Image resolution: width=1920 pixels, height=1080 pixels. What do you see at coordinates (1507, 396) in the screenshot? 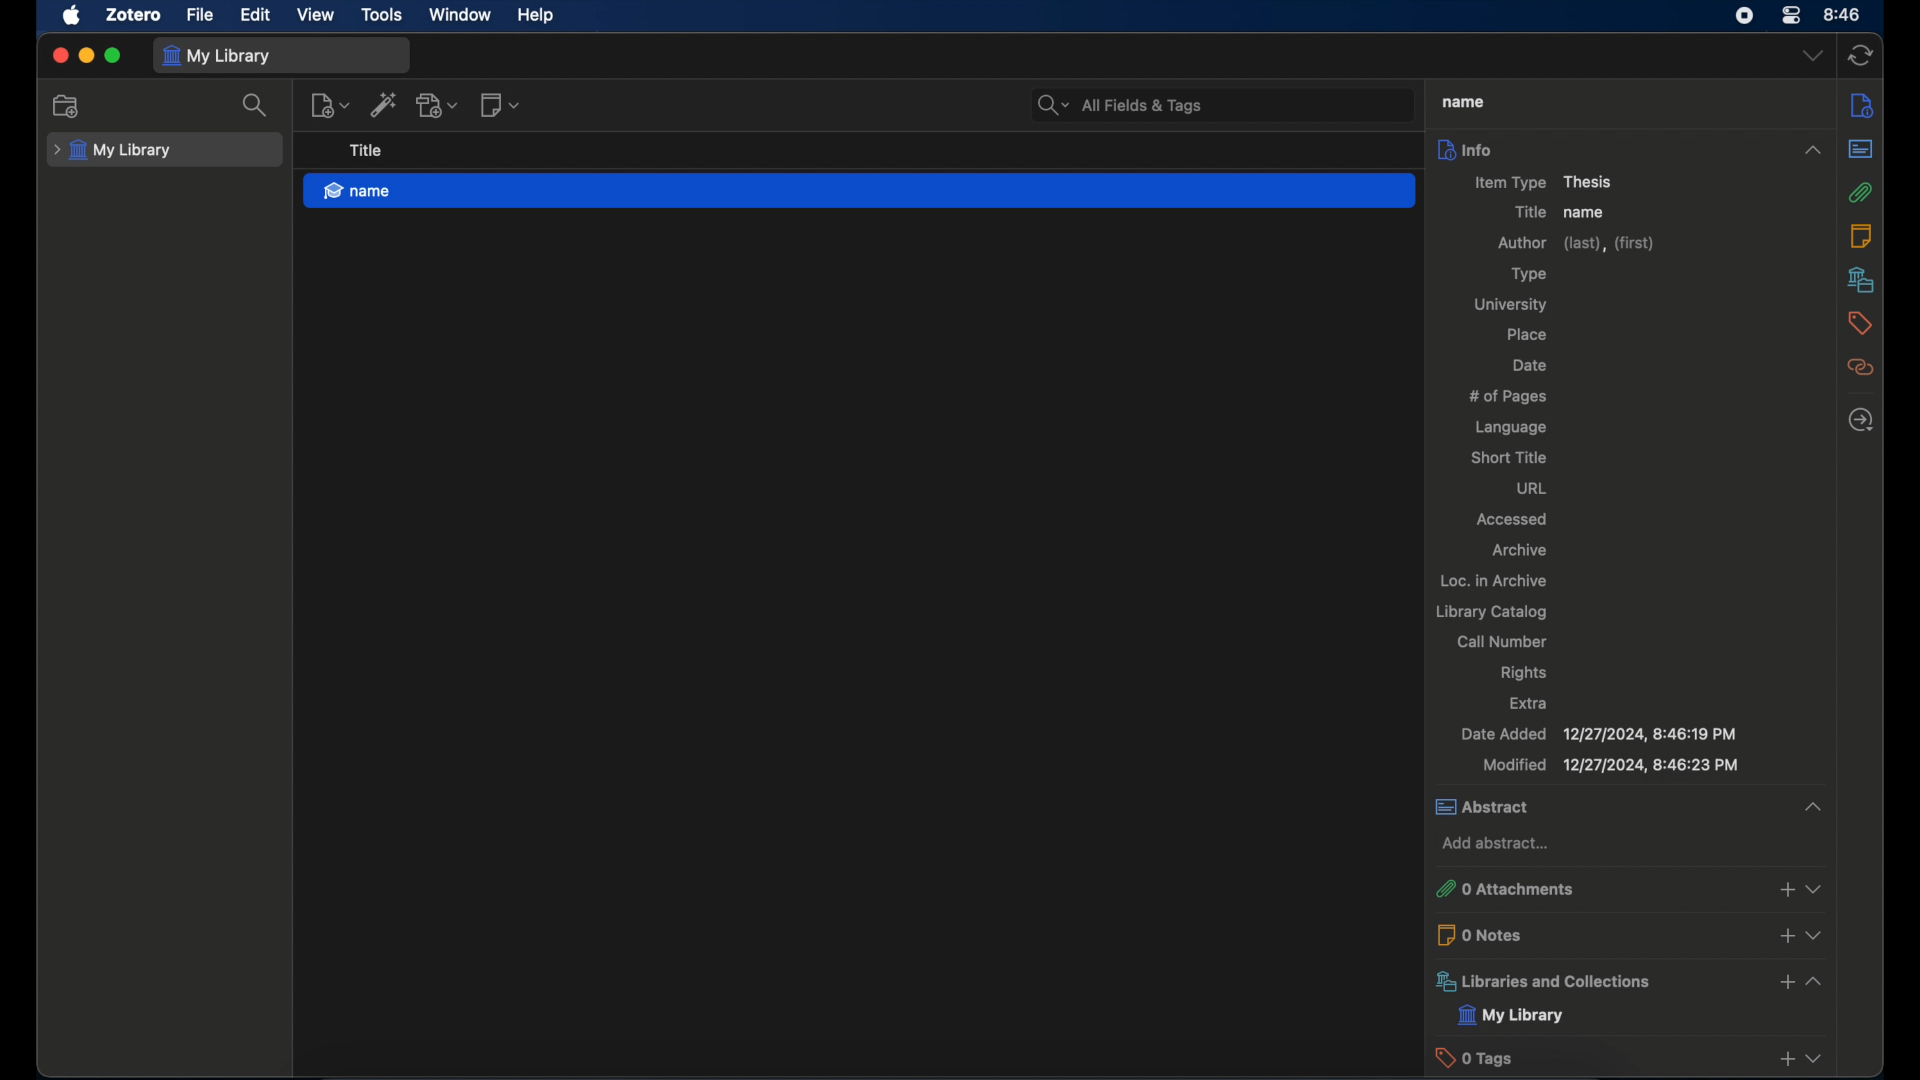
I see `no of pages` at bounding box center [1507, 396].